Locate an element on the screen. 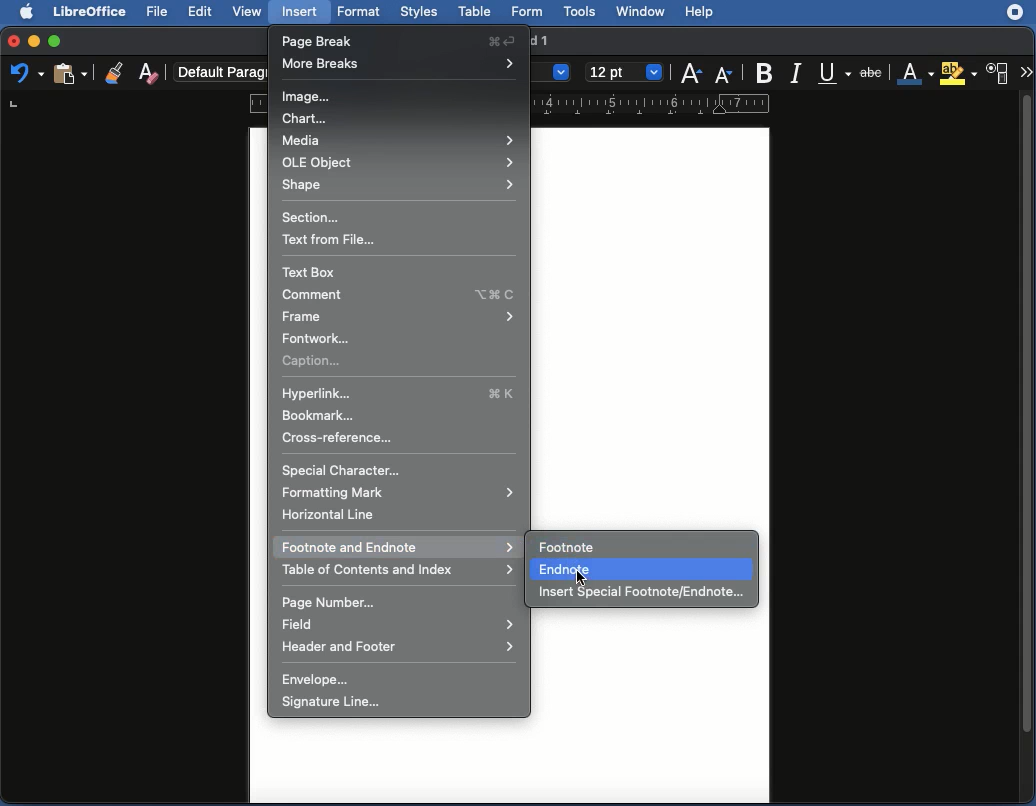 The image size is (1036, 806). Footnote is located at coordinates (571, 547).